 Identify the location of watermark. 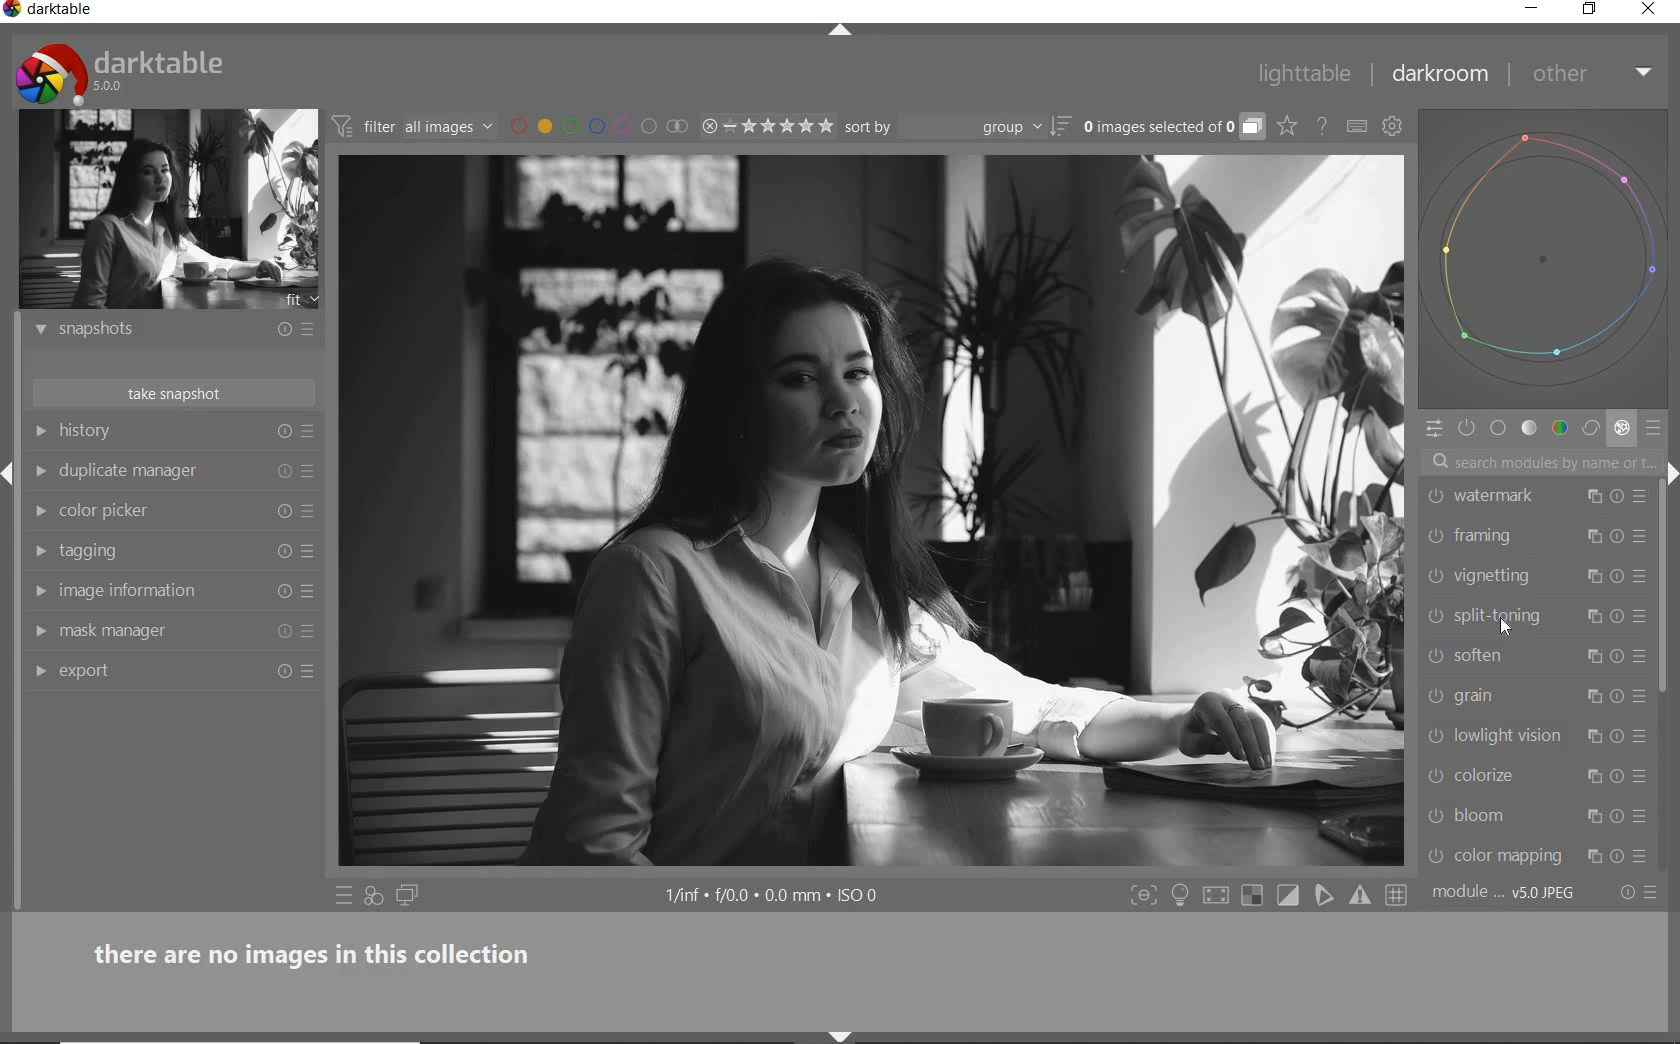
(1515, 495).